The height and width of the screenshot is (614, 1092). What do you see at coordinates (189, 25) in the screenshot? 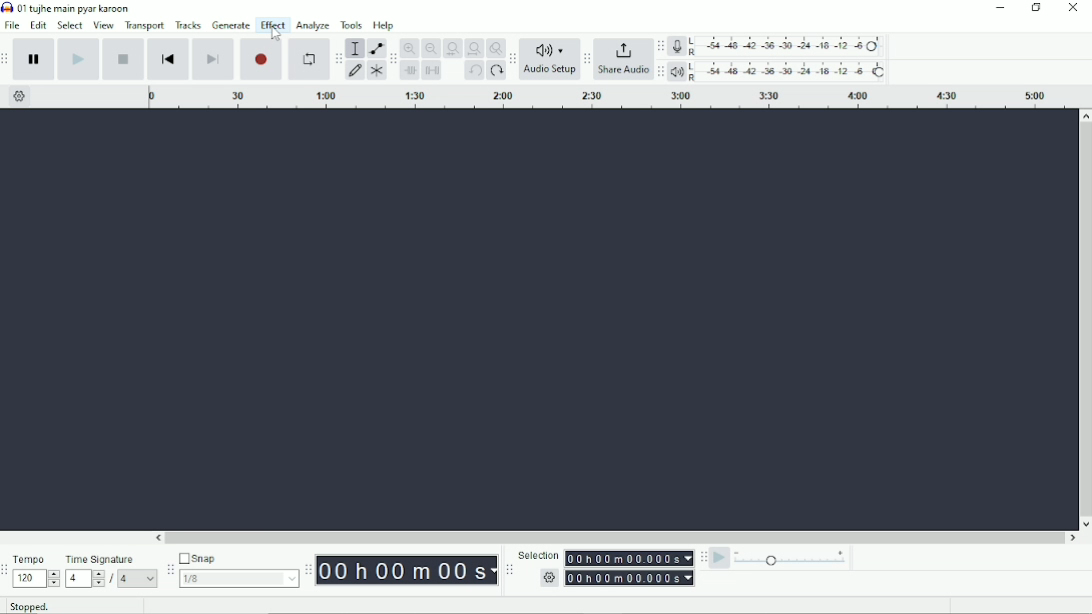
I see `Tracks` at bounding box center [189, 25].